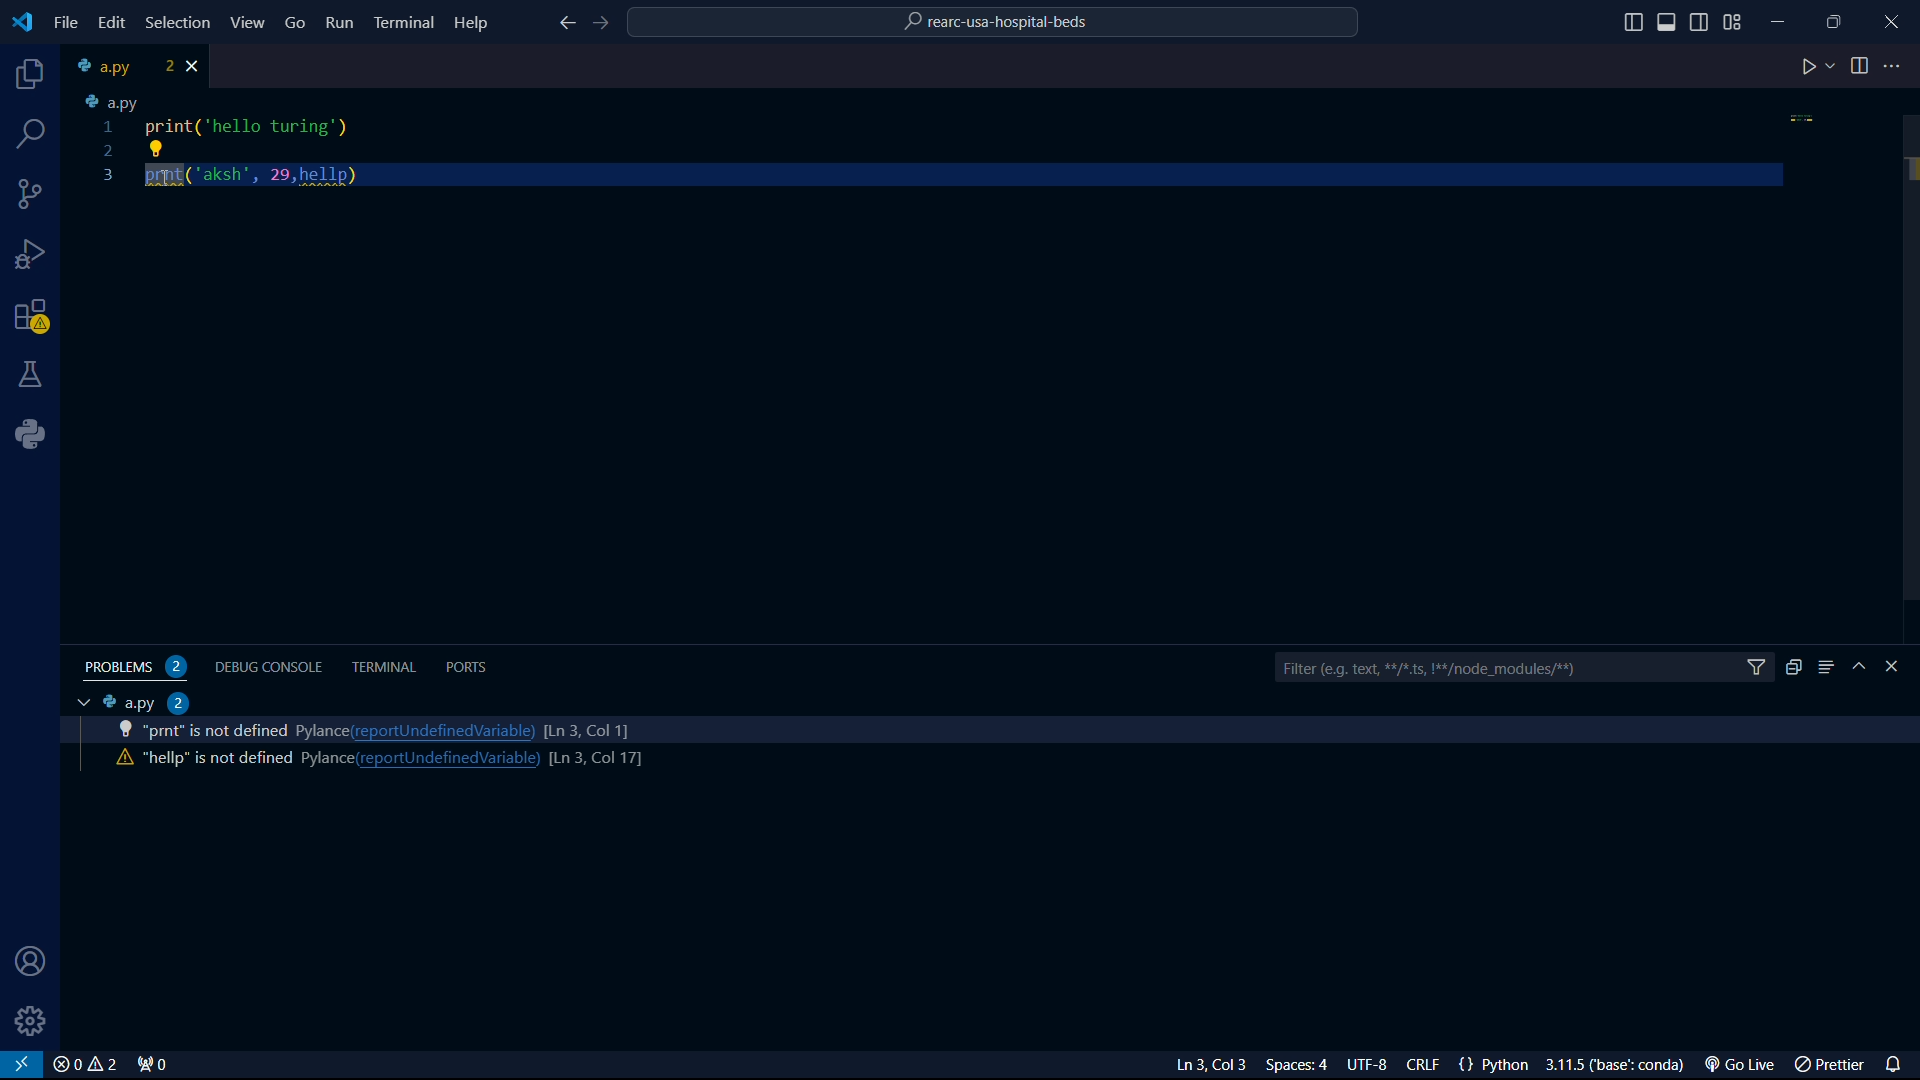 This screenshot has height=1080, width=1920. I want to click on foward, so click(605, 24).